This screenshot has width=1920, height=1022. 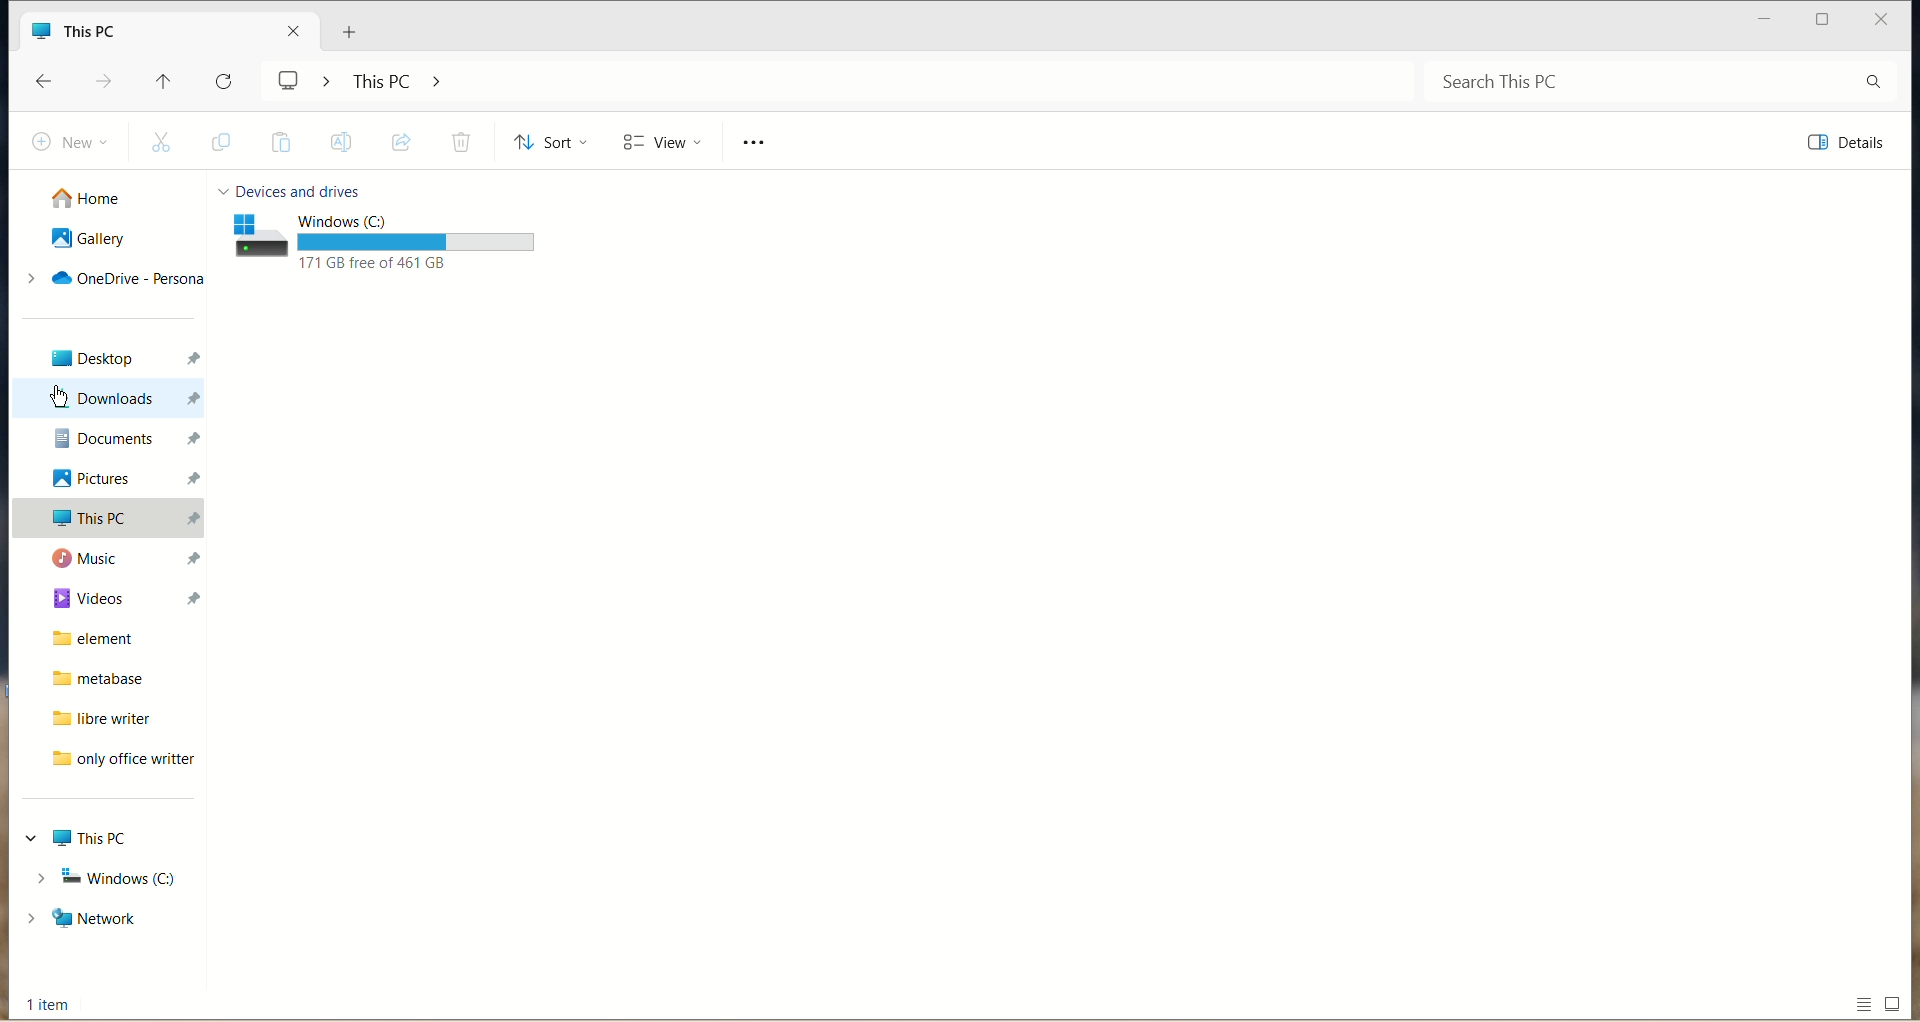 What do you see at coordinates (94, 719) in the screenshot?
I see `libre writer` at bounding box center [94, 719].